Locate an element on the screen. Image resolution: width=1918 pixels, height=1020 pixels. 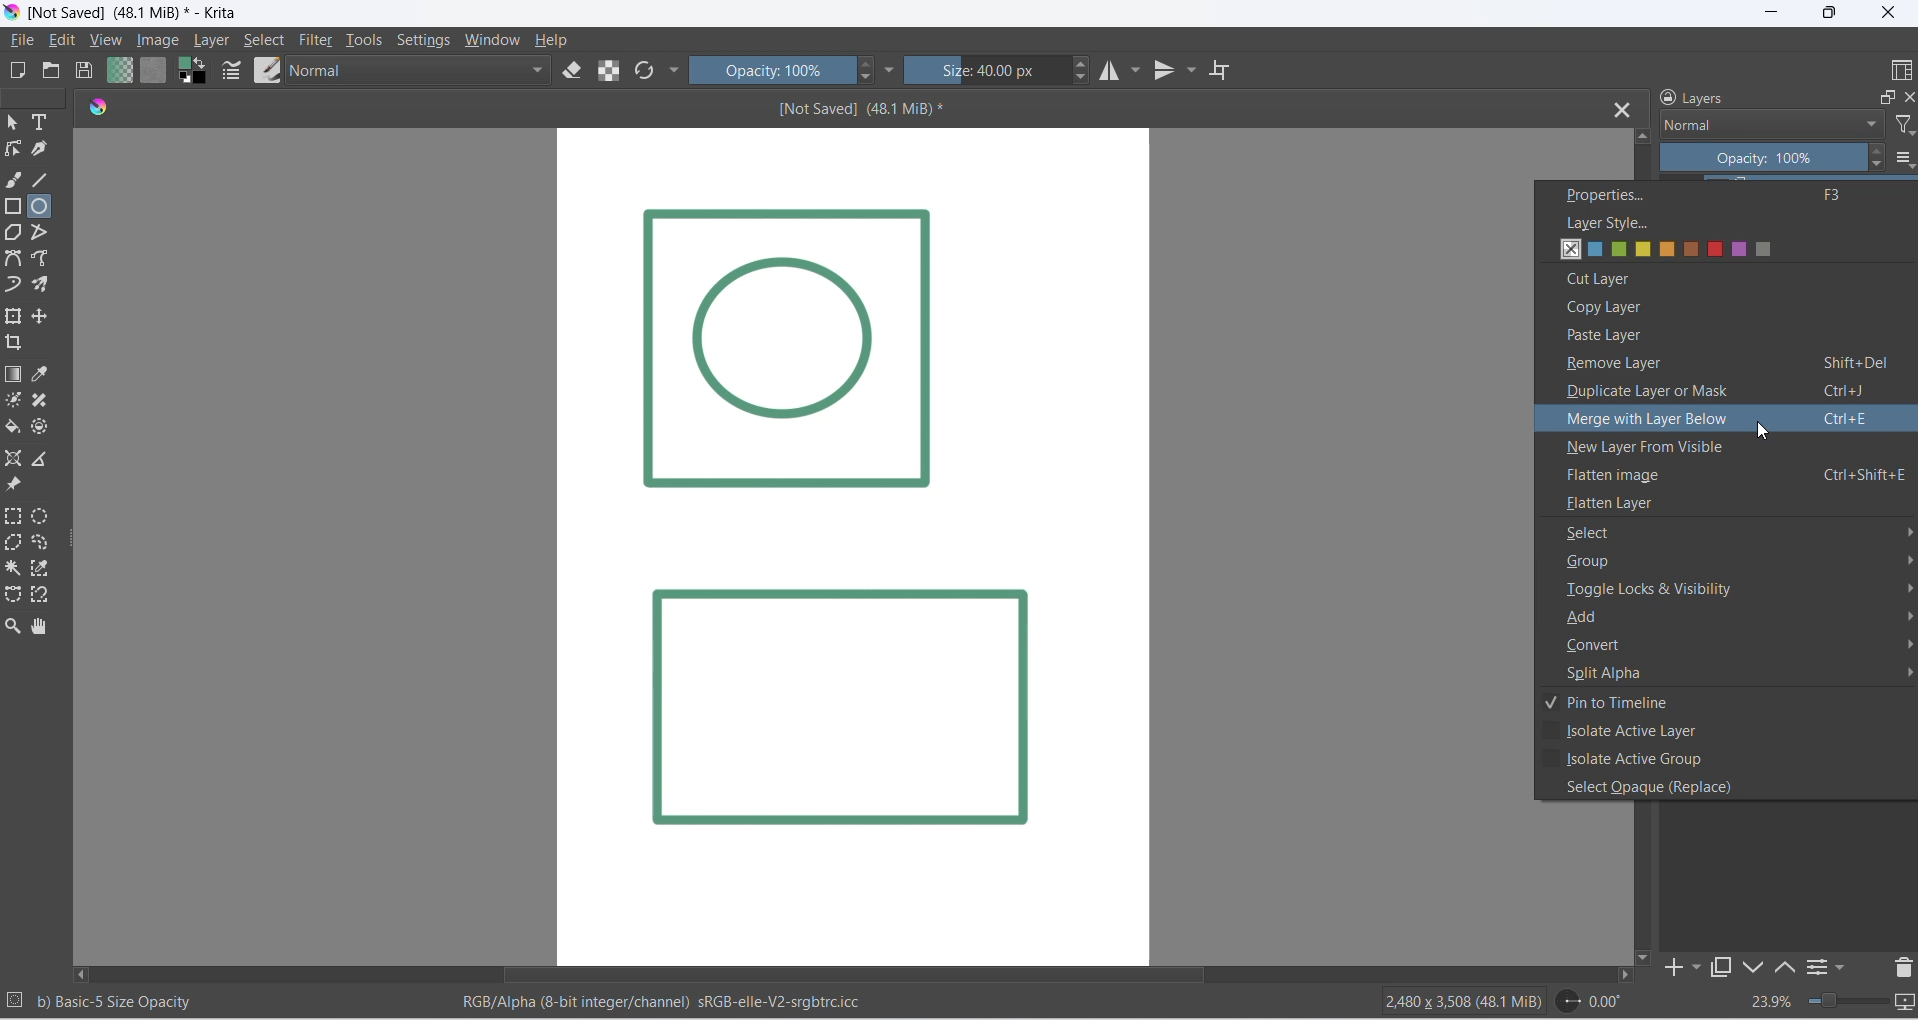
zoom tool is located at coordinates (13, 626).